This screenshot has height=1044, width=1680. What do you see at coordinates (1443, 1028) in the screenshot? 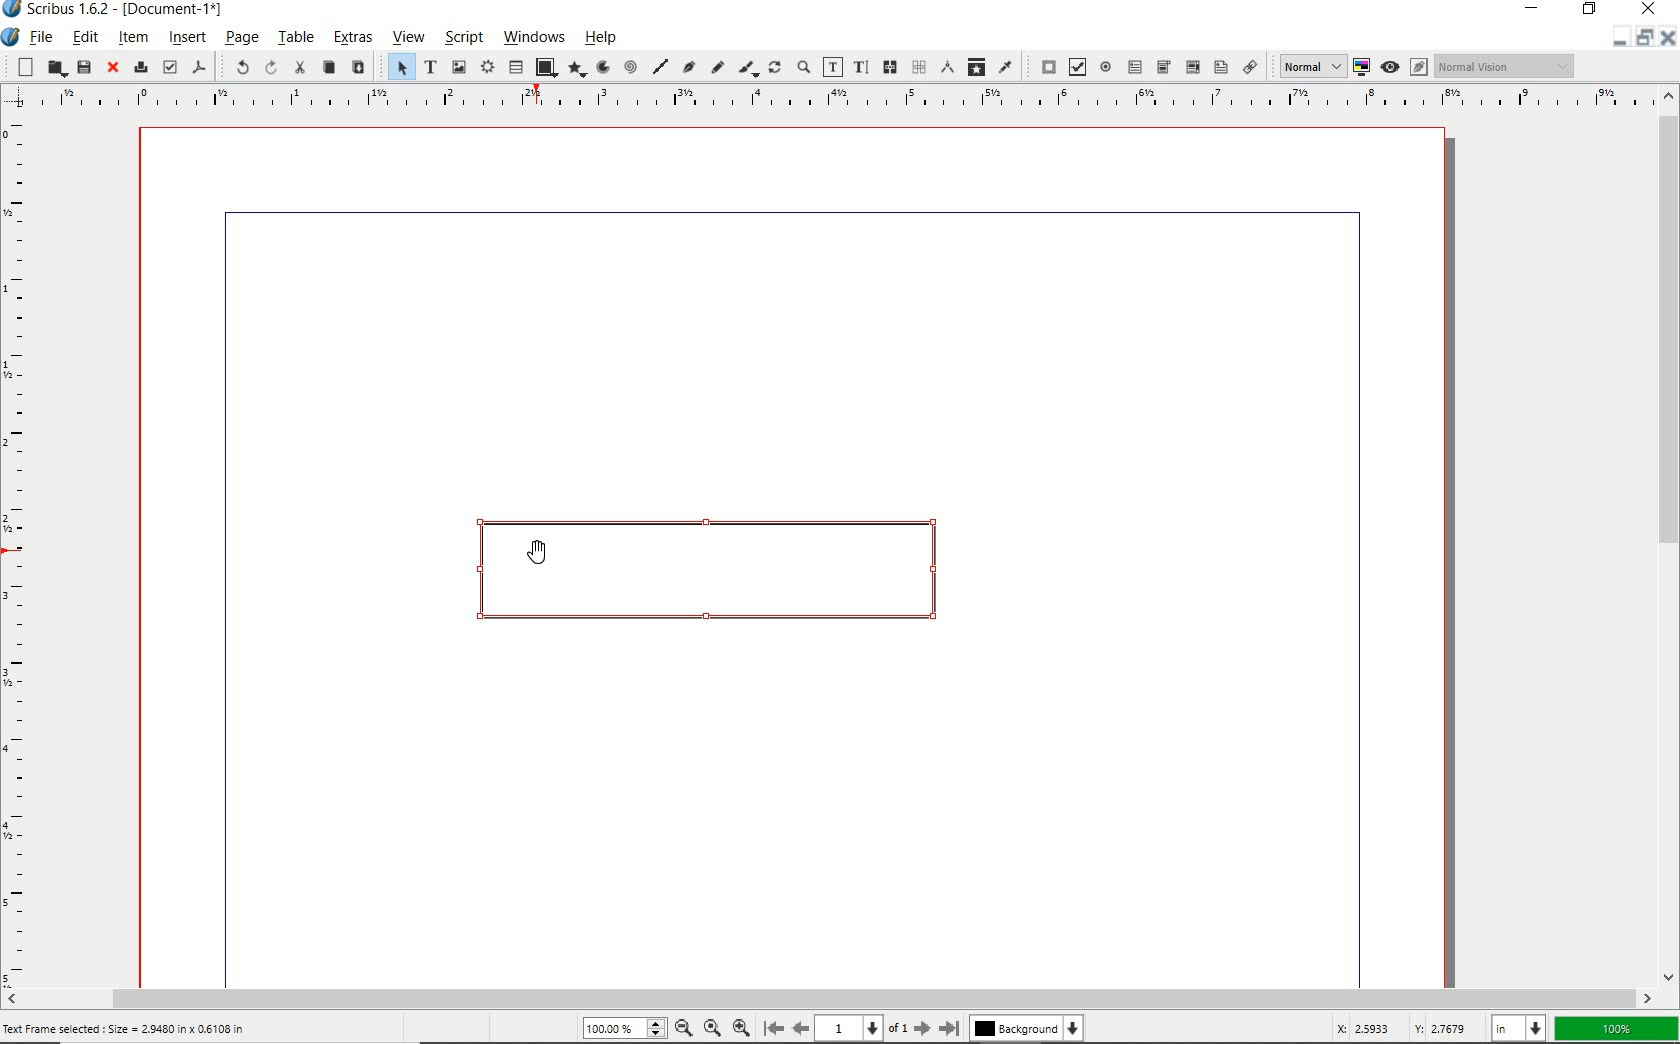
I see `Y: 2.7679` at bounding box center [1443, 1028].